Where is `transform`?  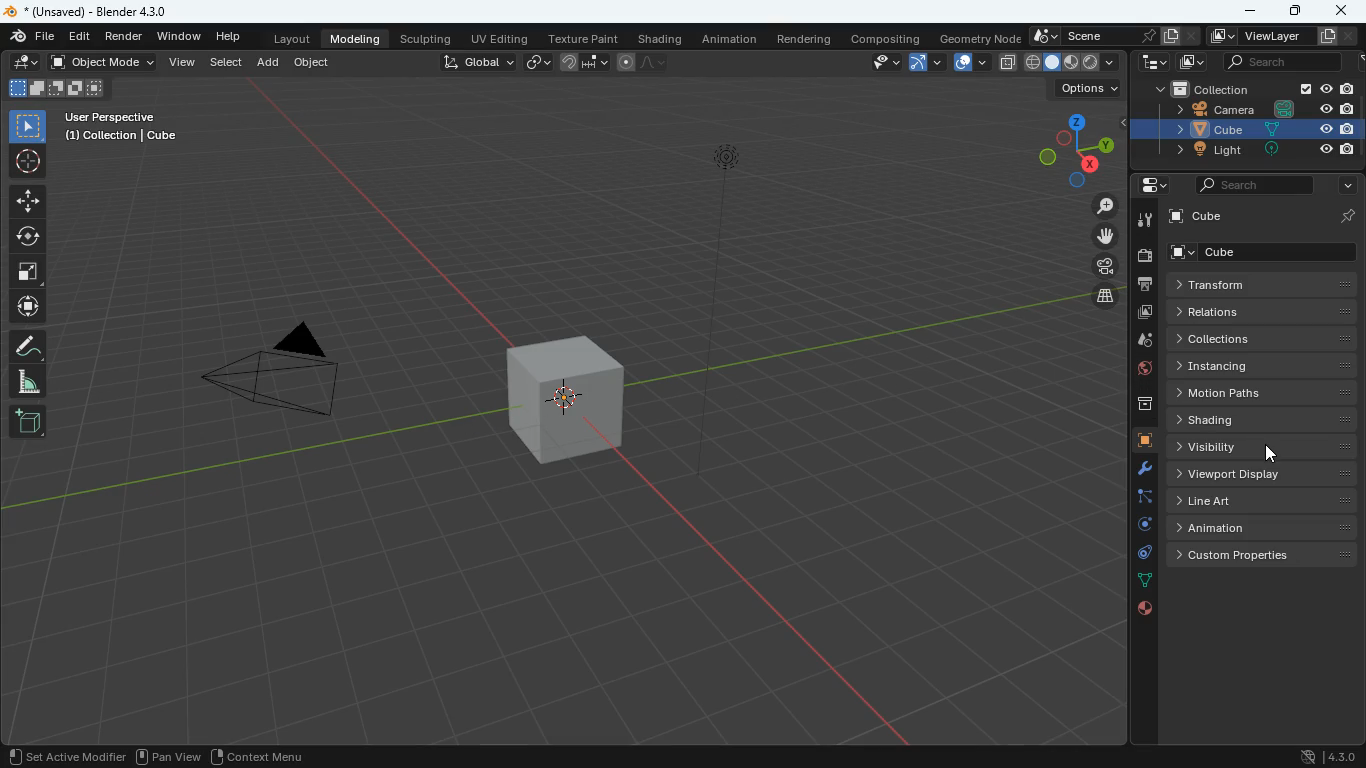
transform is located at coordinates (1256, 284).